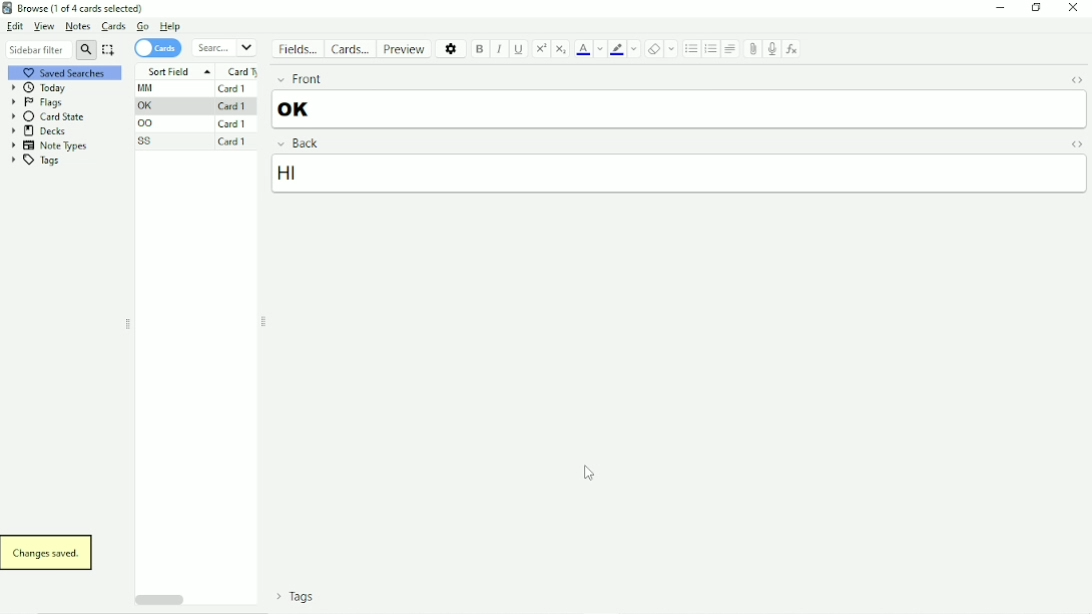  I want to click on Decks, so click(39, 131).